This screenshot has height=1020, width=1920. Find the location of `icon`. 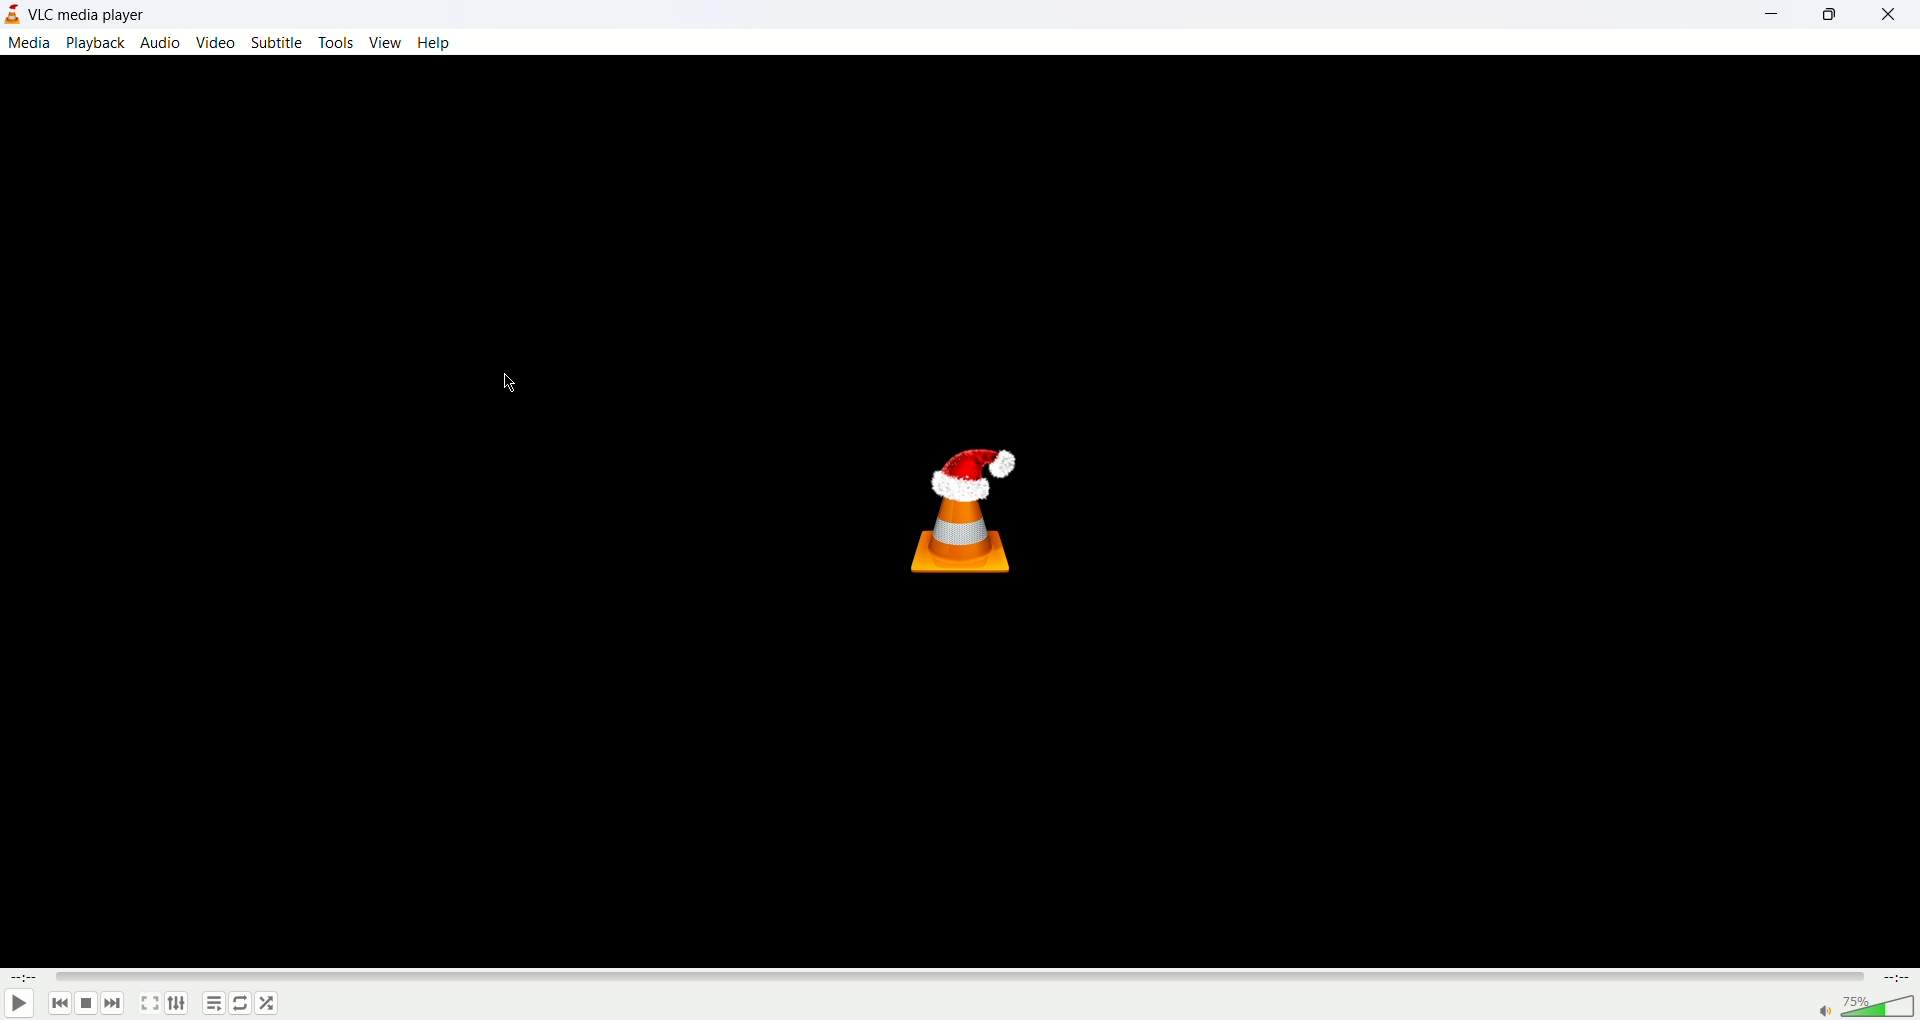

icon is located at coordinates (974, 508).